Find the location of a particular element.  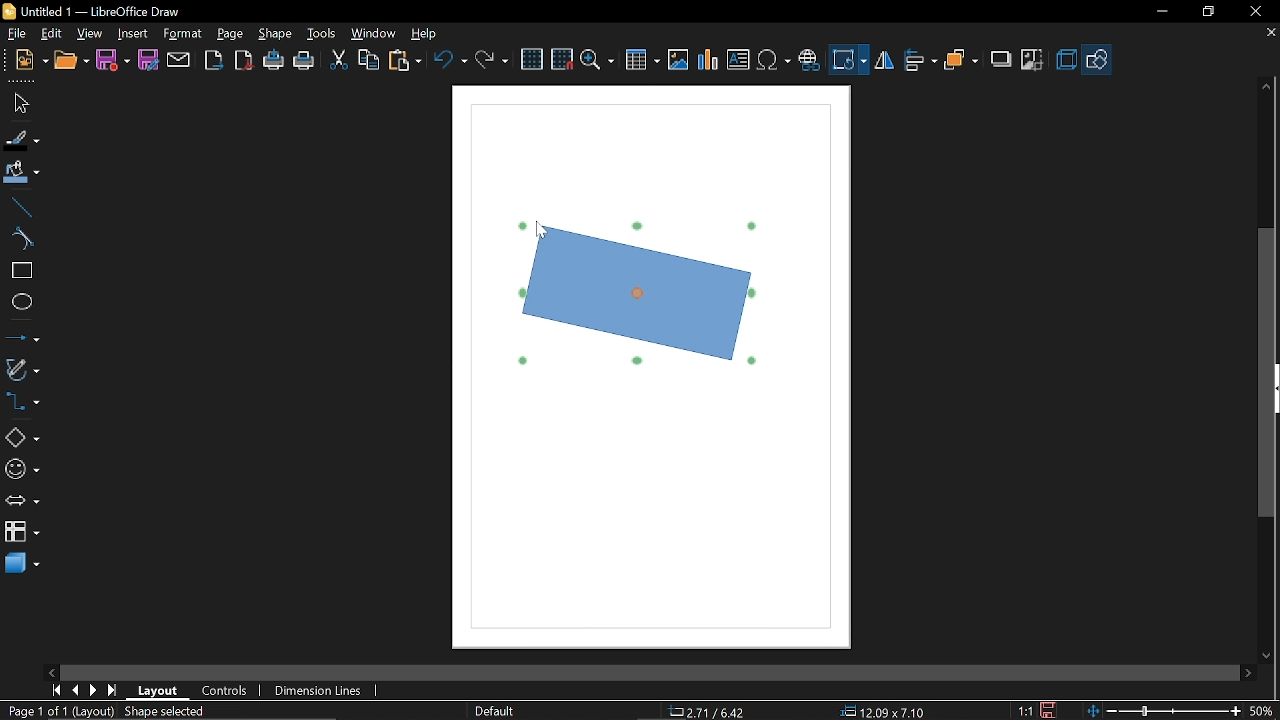

Fill color is located at coordinates (22, 173).